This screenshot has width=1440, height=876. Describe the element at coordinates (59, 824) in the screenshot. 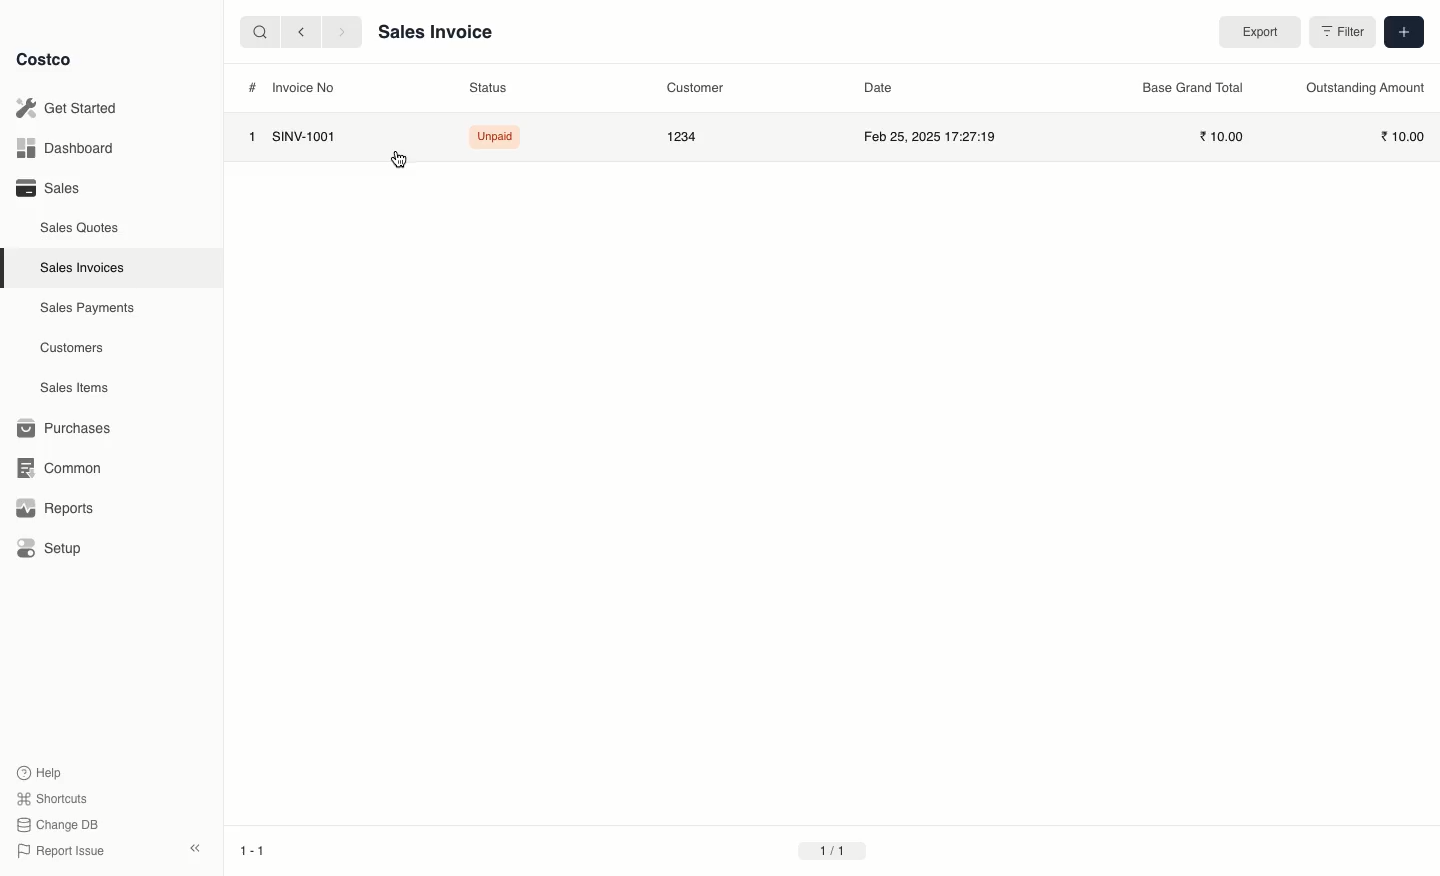

I see `Change DB` at that location.